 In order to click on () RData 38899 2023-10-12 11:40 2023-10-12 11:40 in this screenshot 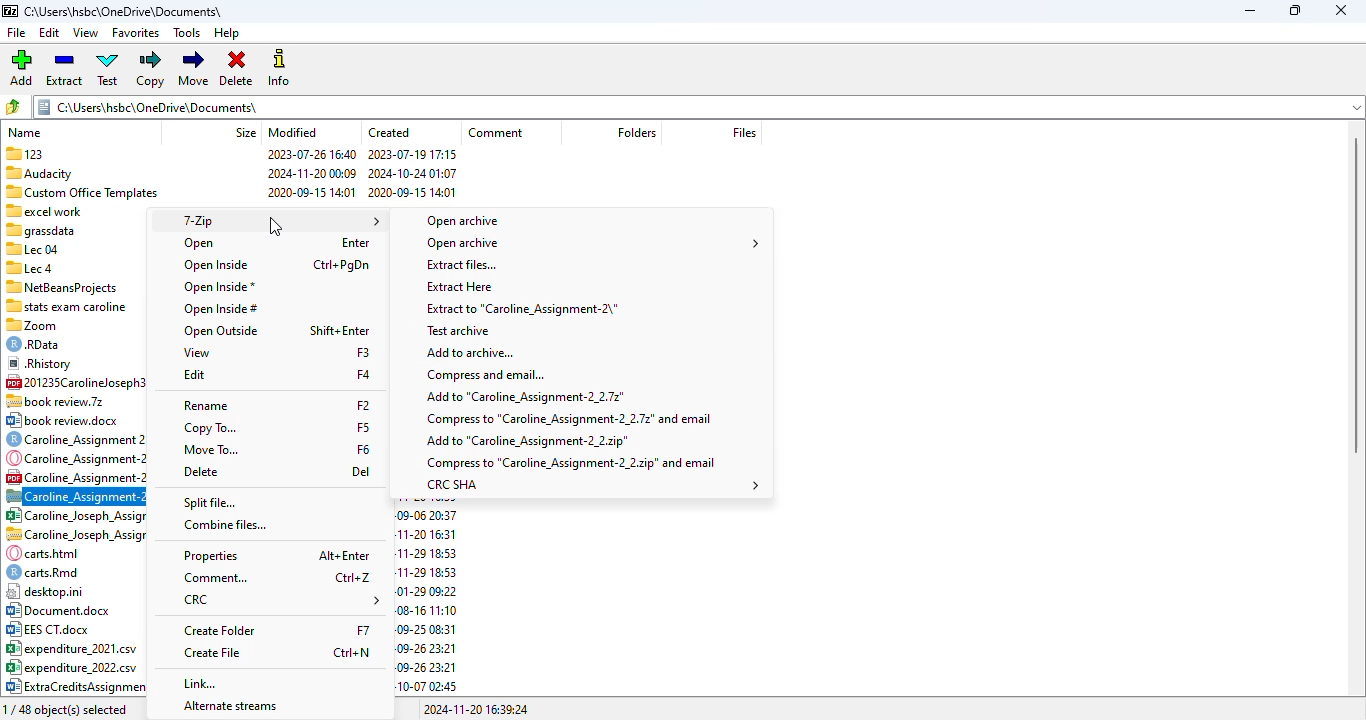, I will do `click(72, 345)`.